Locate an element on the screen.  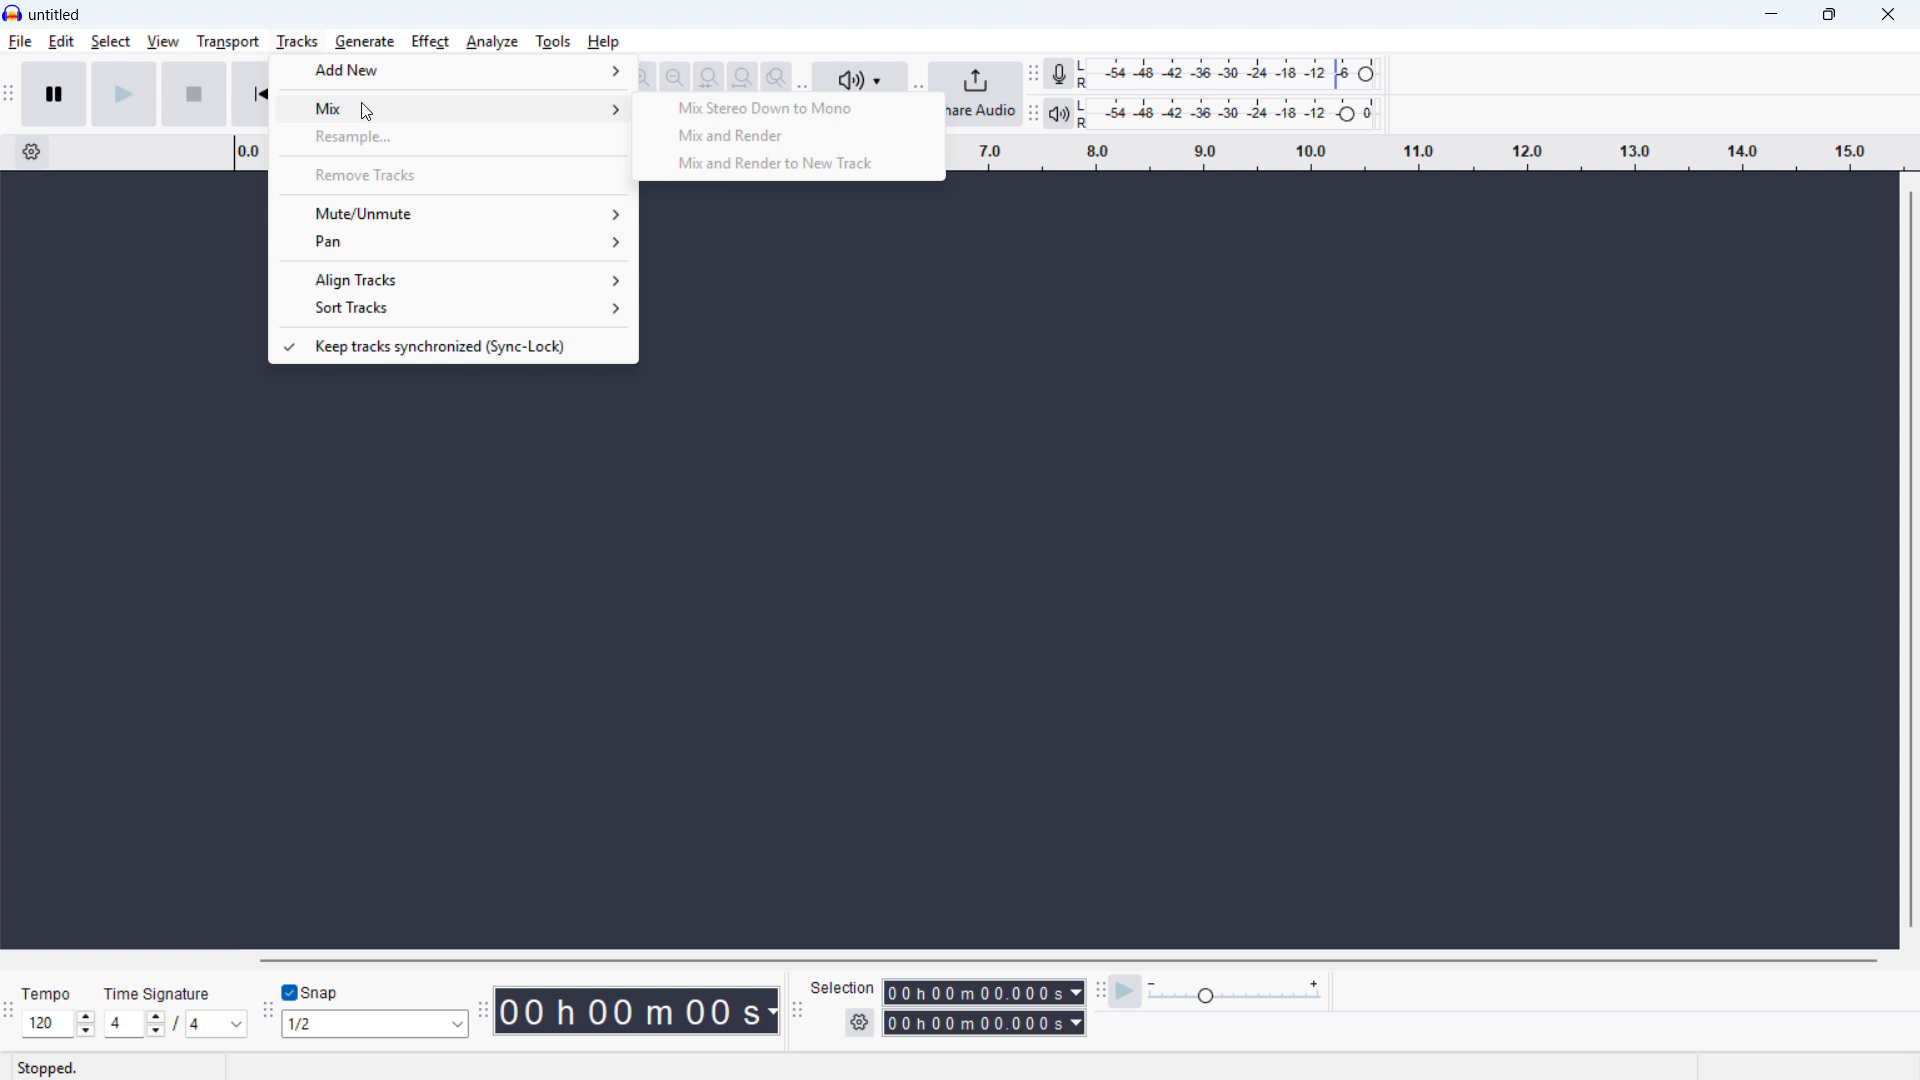
Vertical scroll bar  is located at coordinates (1912, 557).